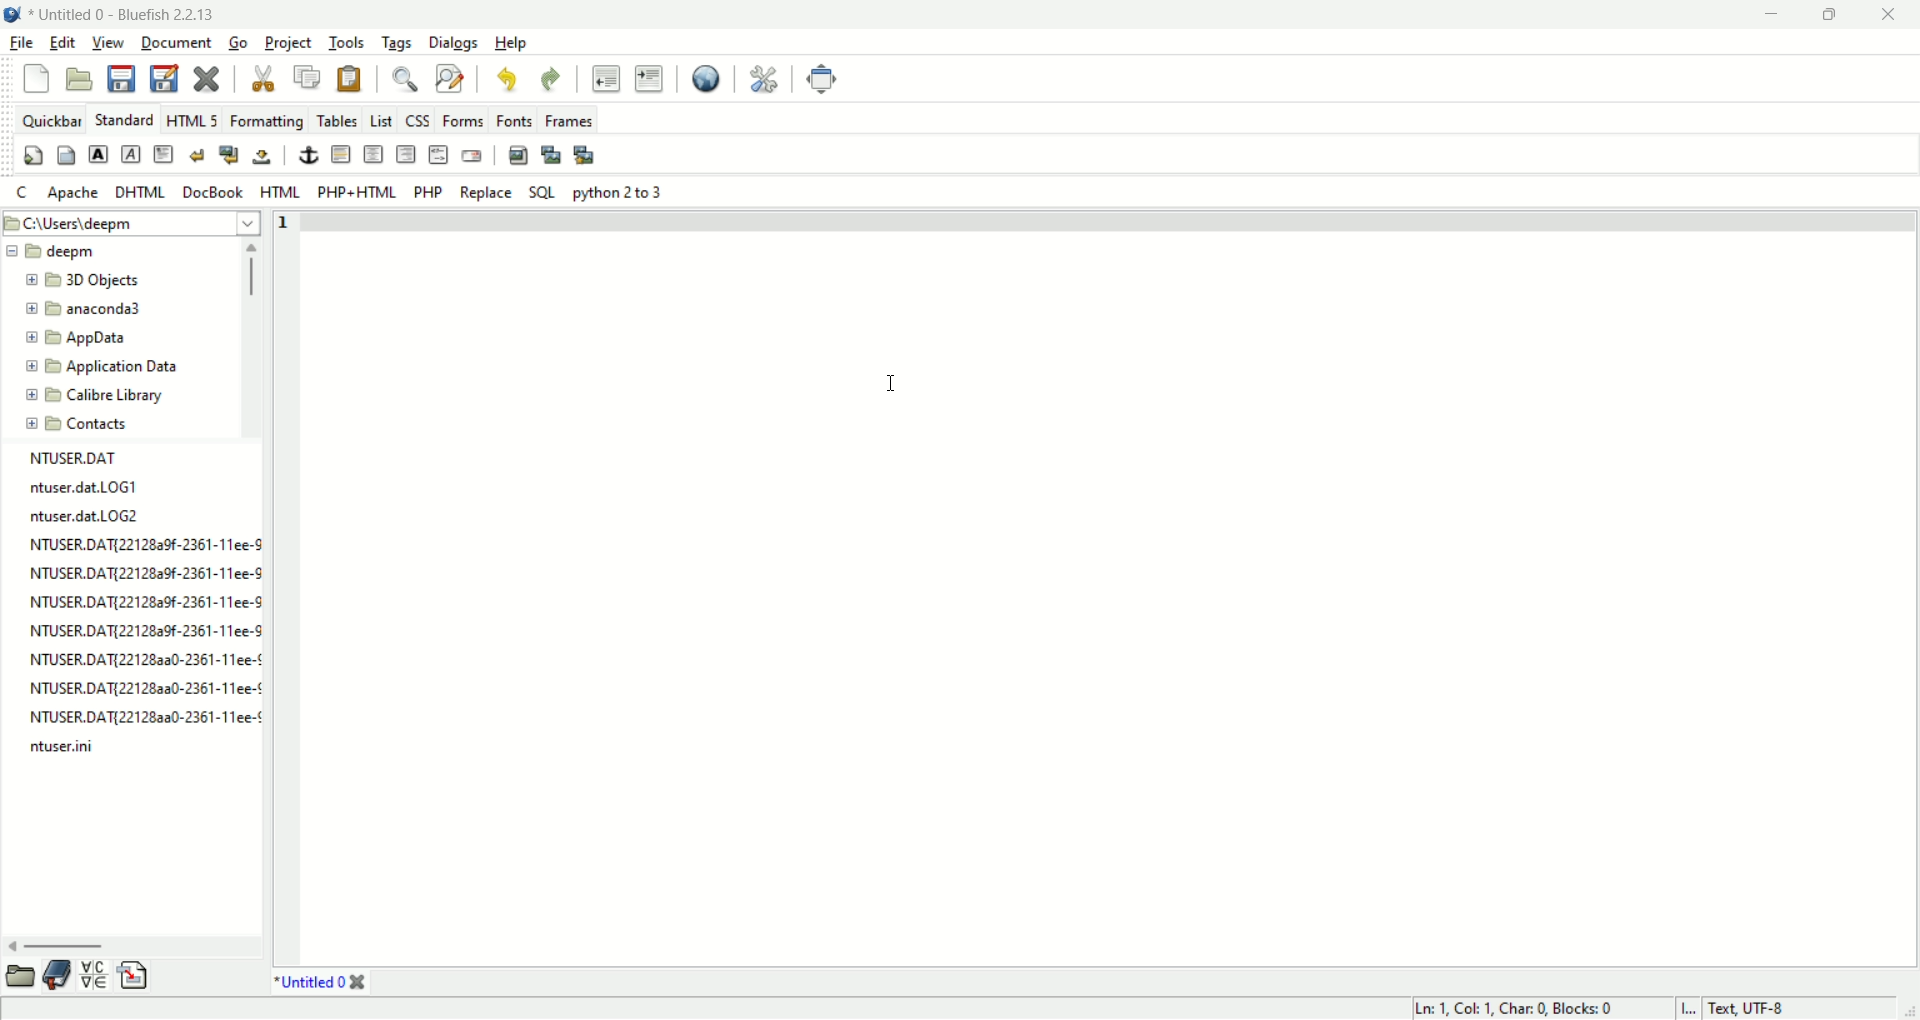 This screenshot has height=1020, width=1920. What do you see at coordinates (349, 78) in the screenshot?
I see `paste` at bounding box center [349, 78].